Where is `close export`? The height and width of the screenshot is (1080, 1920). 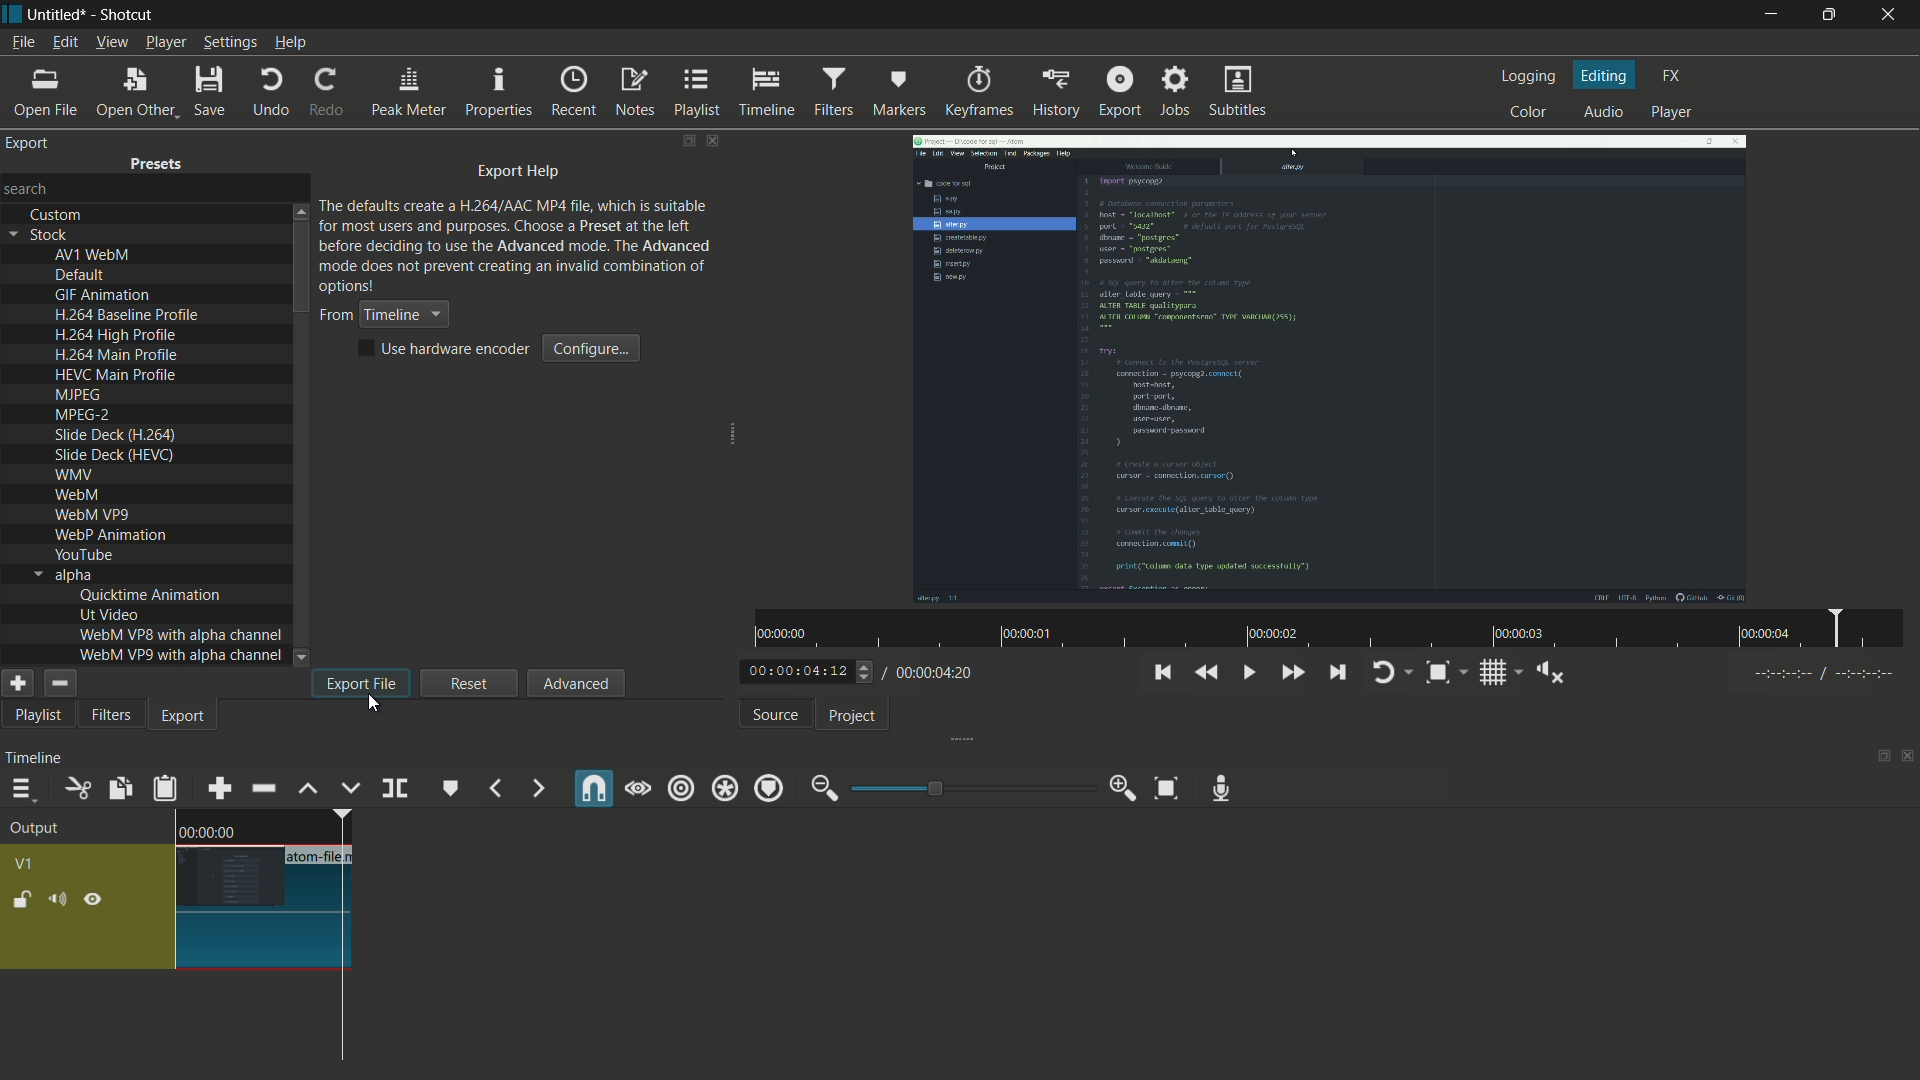
close export is located at coordinates (713, 141).